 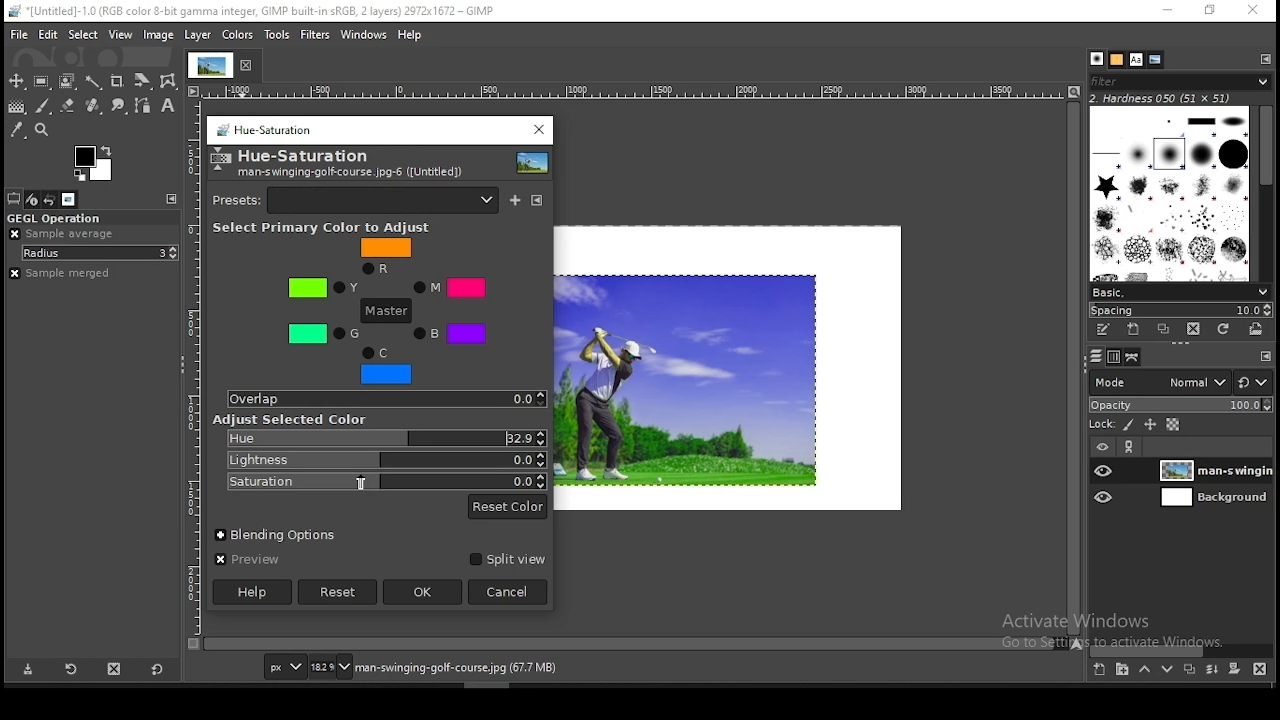 I want to click on image, so click(x=159, y=34).